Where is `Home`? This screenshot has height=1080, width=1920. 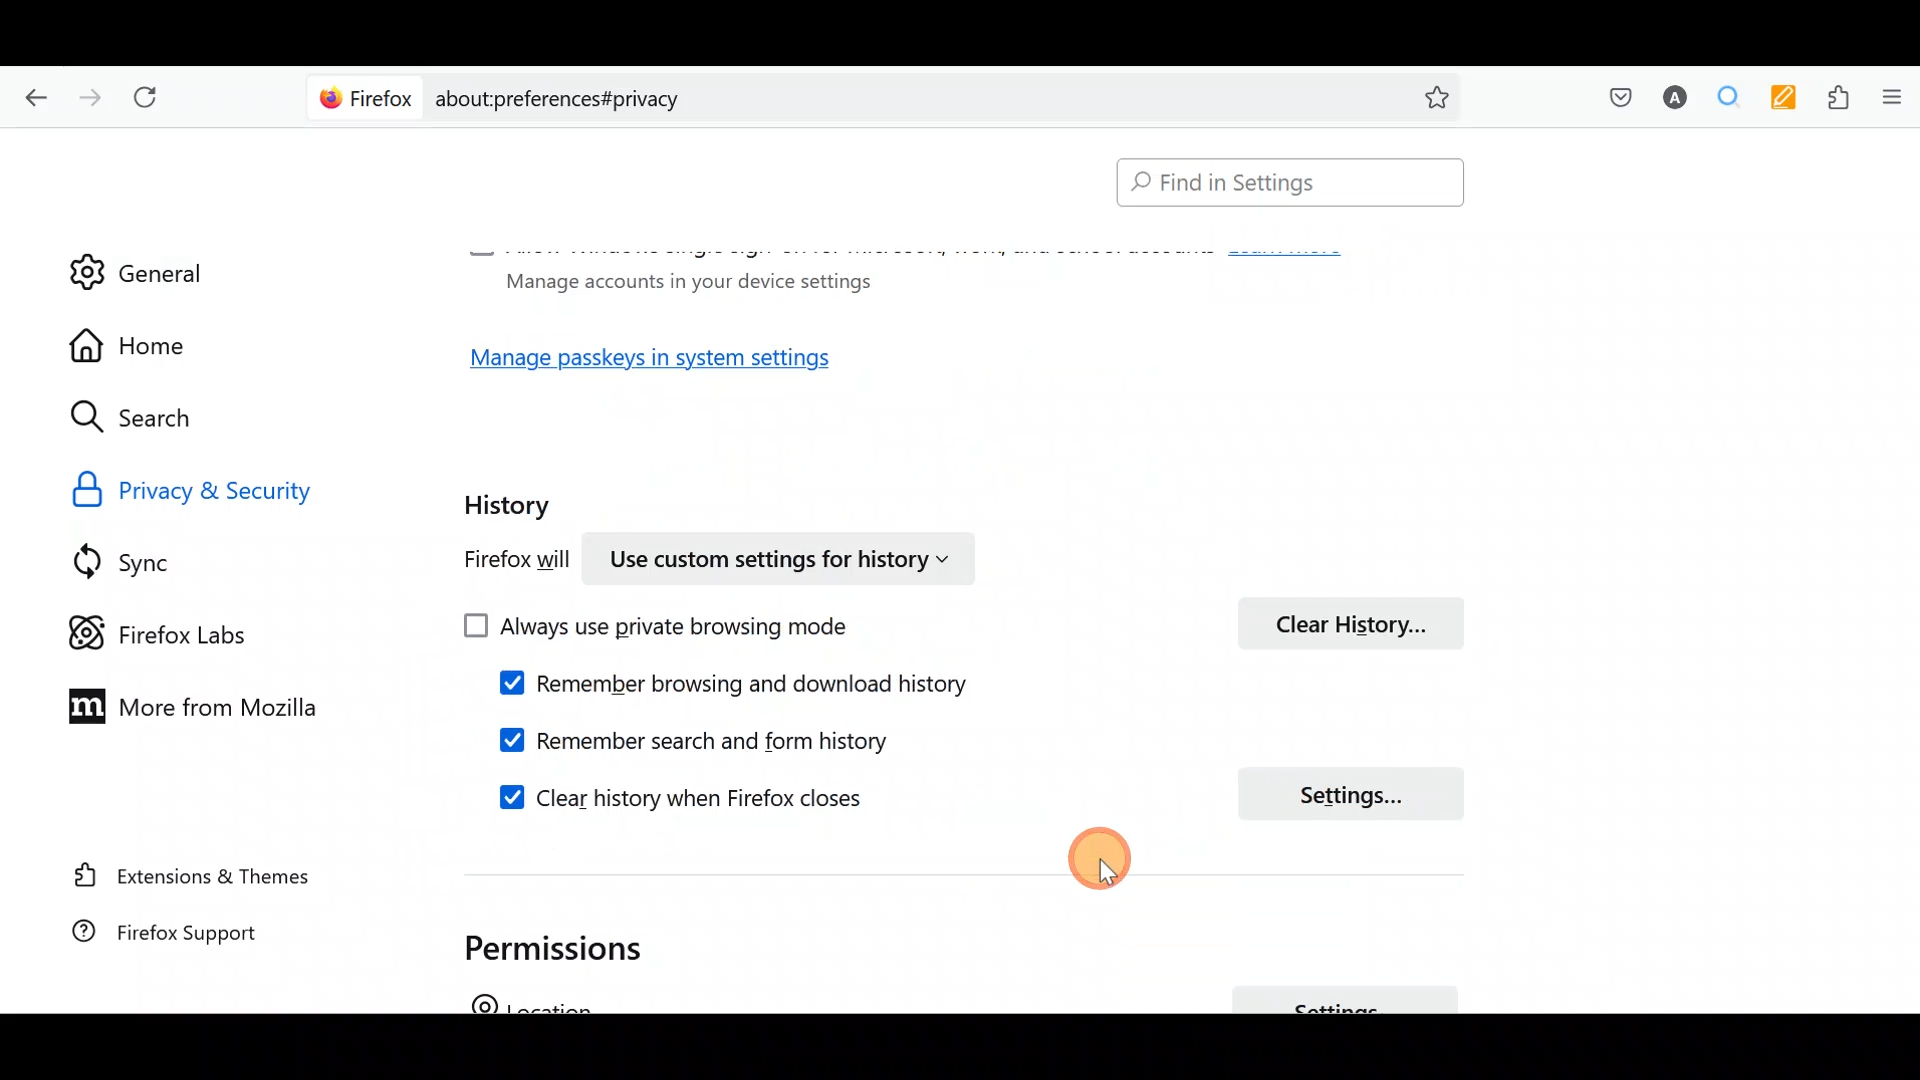 Home is located at coordinates (148, 345).